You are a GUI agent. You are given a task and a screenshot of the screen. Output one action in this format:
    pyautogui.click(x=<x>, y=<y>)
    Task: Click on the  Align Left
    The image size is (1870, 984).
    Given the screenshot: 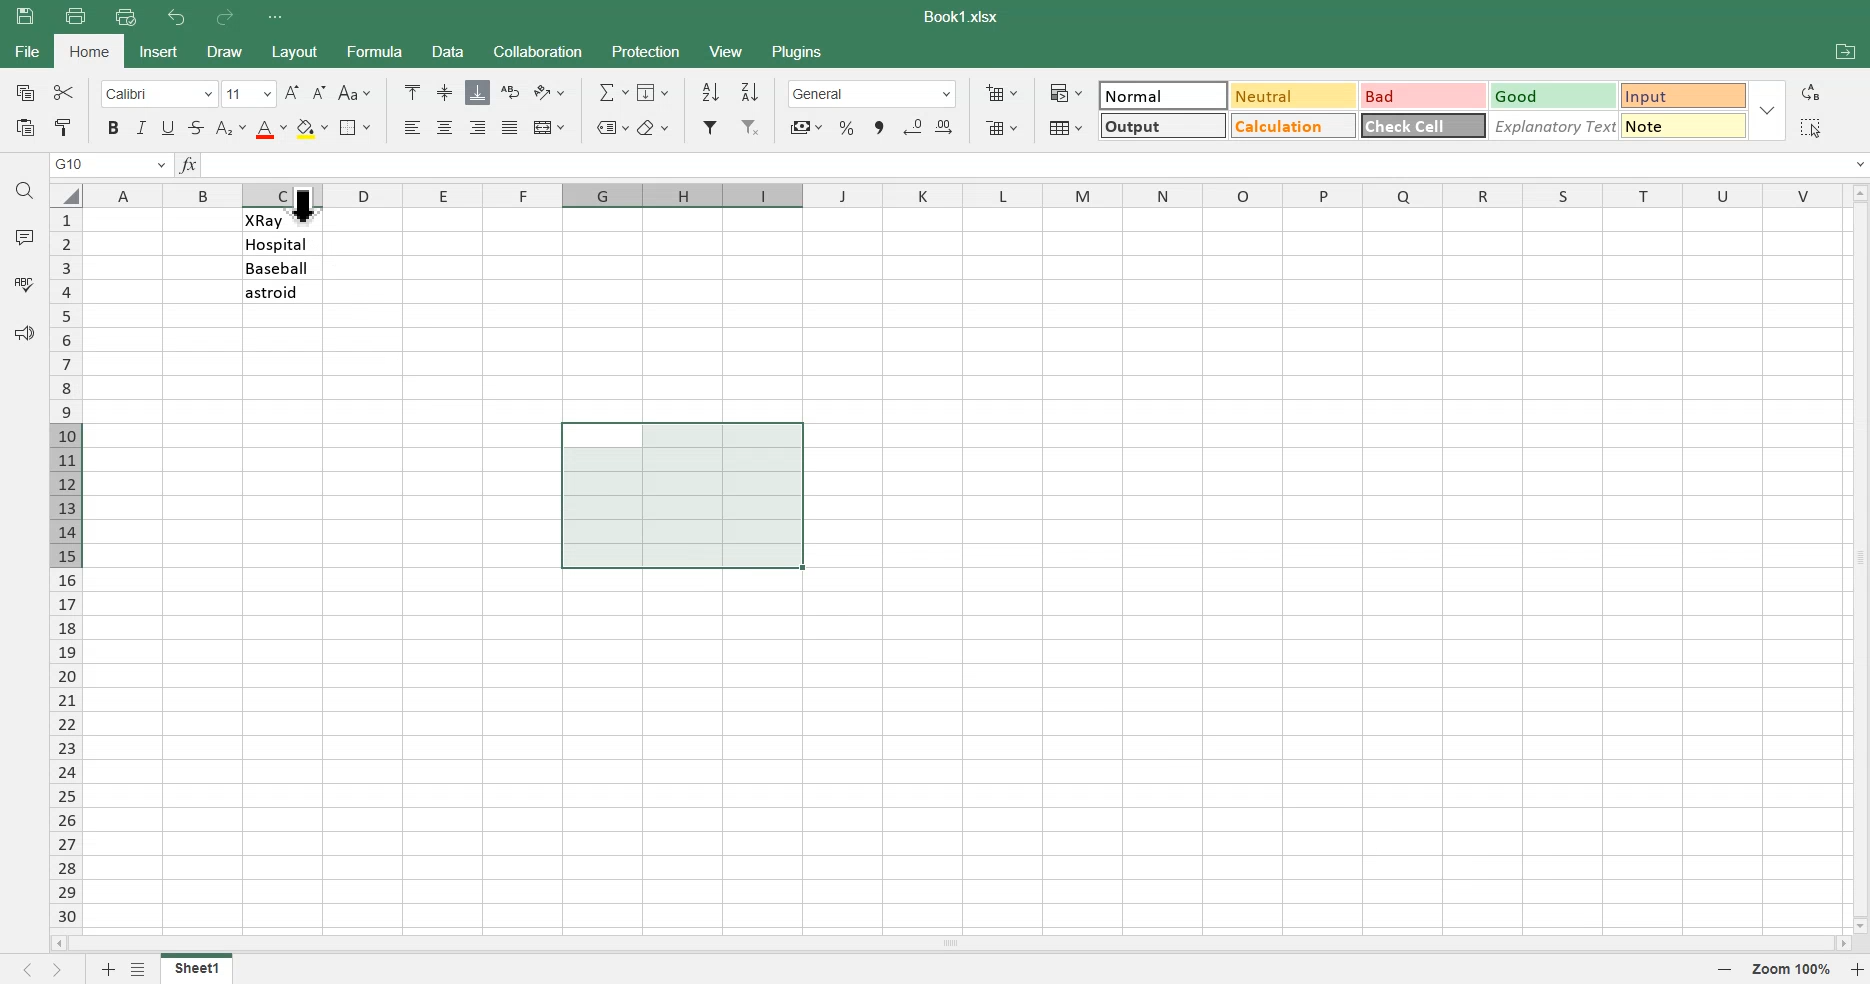 What is the action you would take?
    pyautogui.click(x=414, y=127)
    